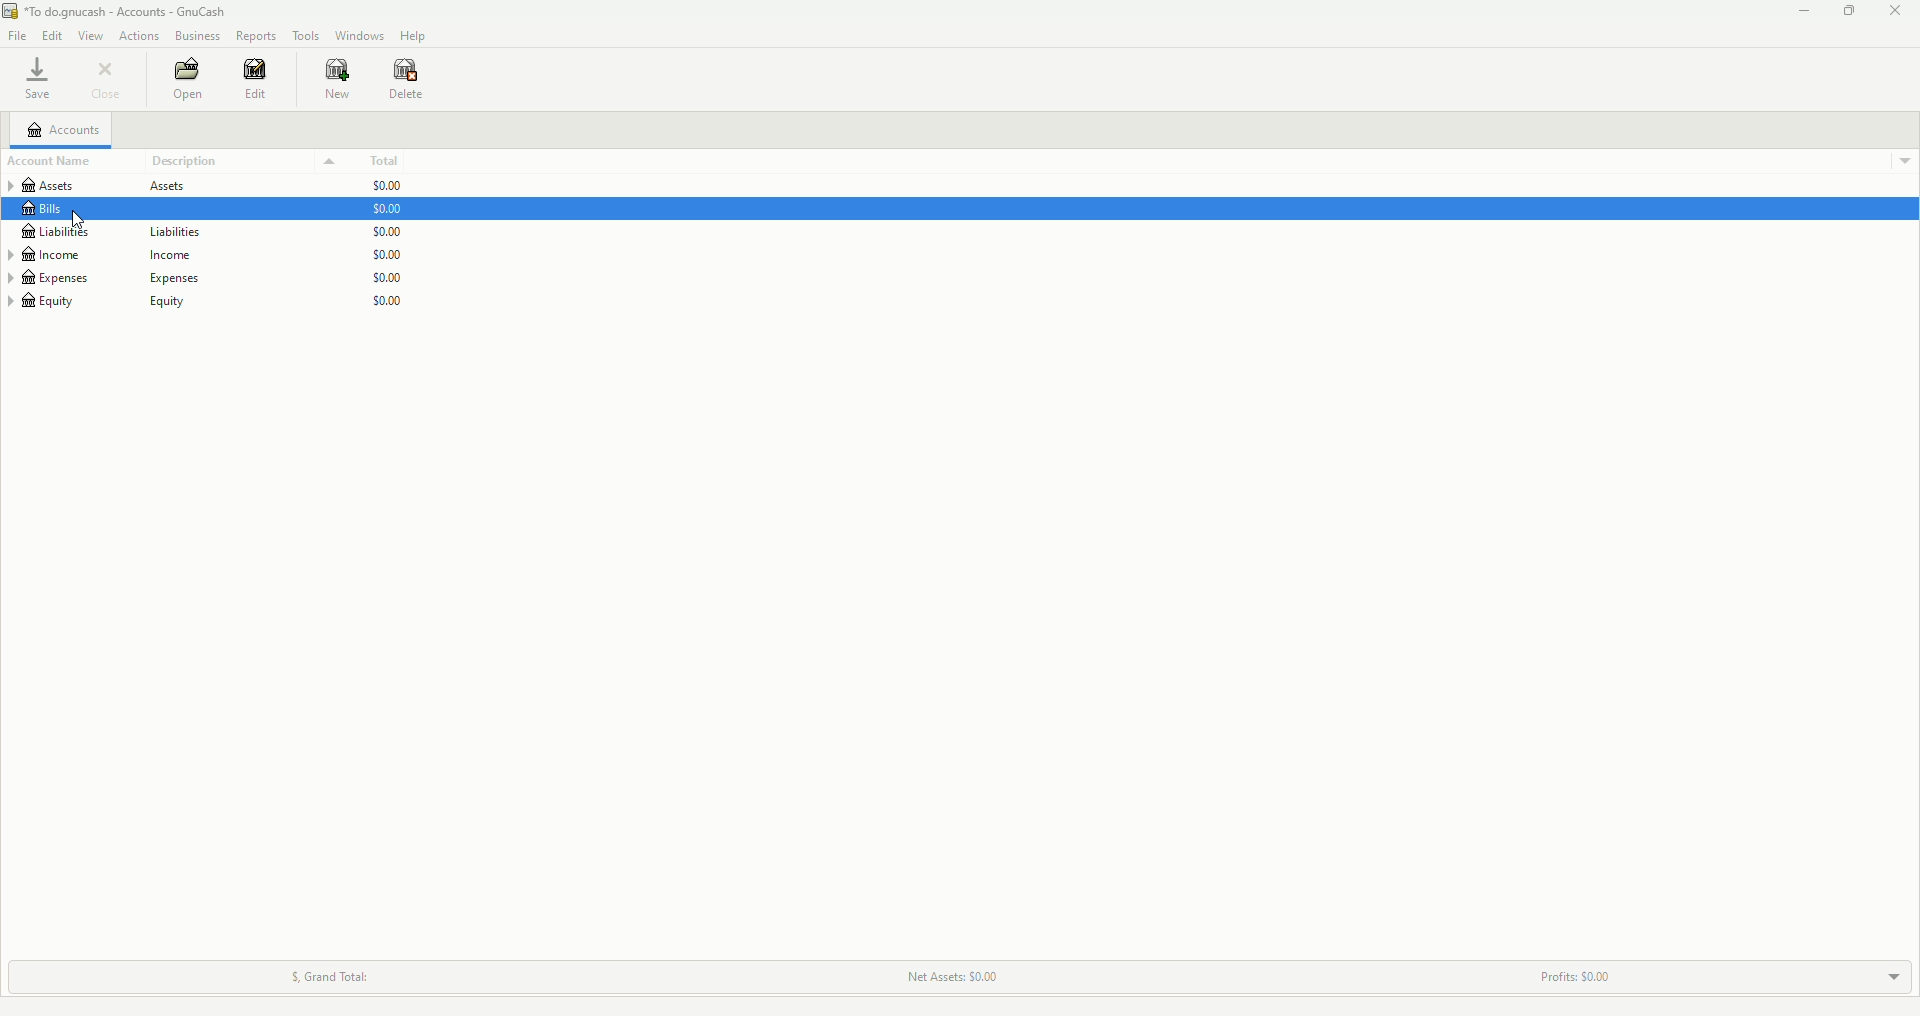  What do you see at coordinates (1899, 158) in the screenshot?
I see `Drop down menu` at bounding box center [1899, 158].